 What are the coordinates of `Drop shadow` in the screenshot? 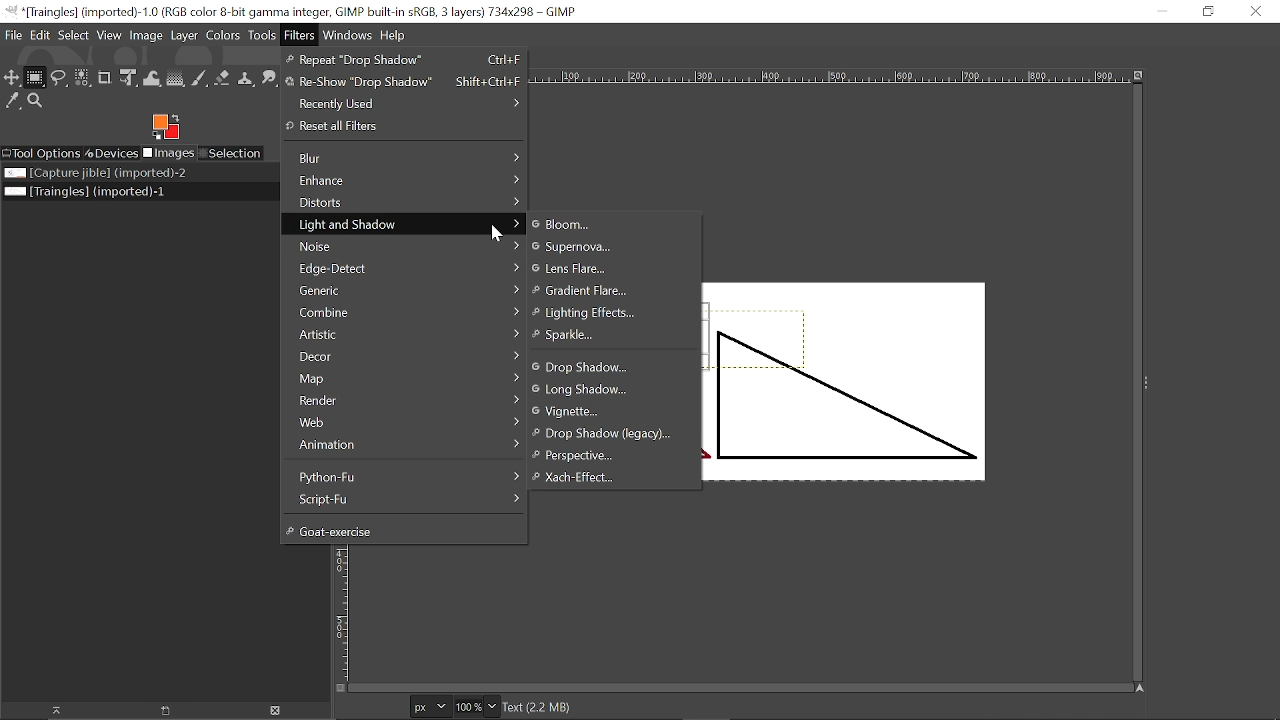 It's located at (616, 369).